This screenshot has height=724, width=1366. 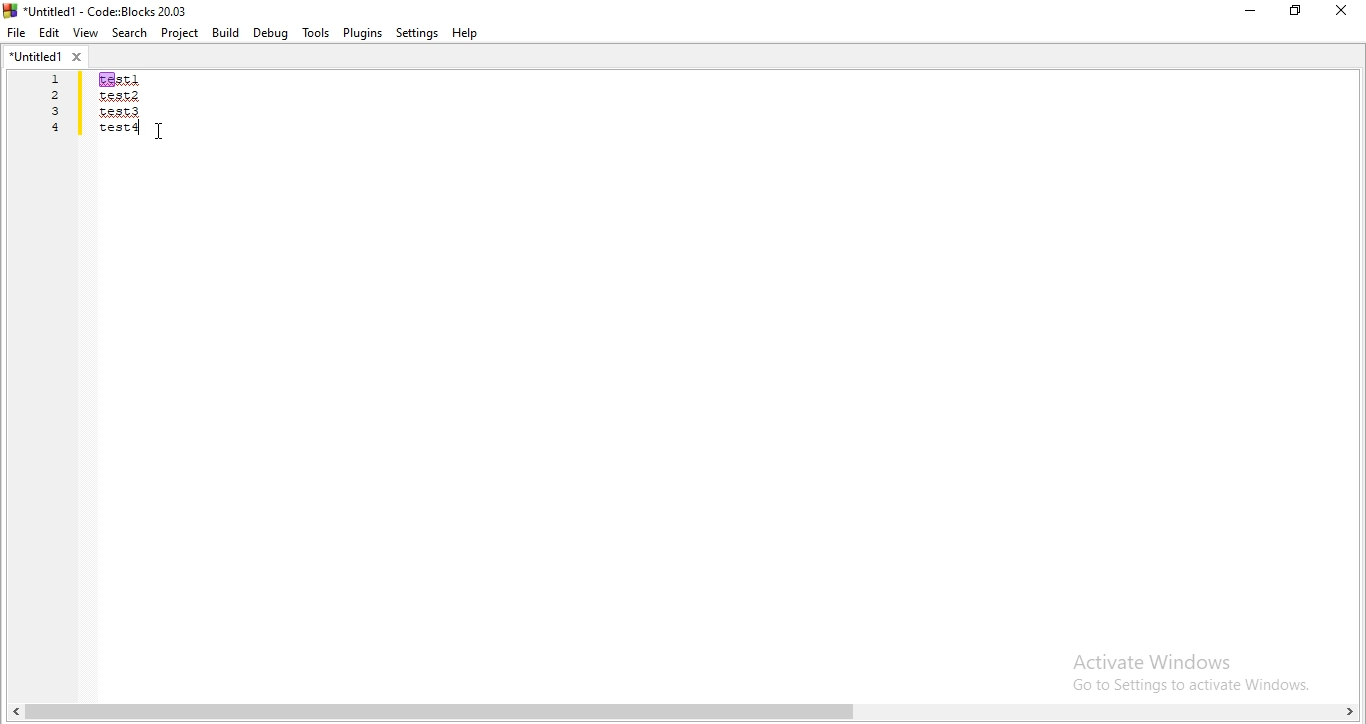 What do you see at coordinates (48, 32) in the screenshot?
I see `Edit ` at bounding box center [48, 32].